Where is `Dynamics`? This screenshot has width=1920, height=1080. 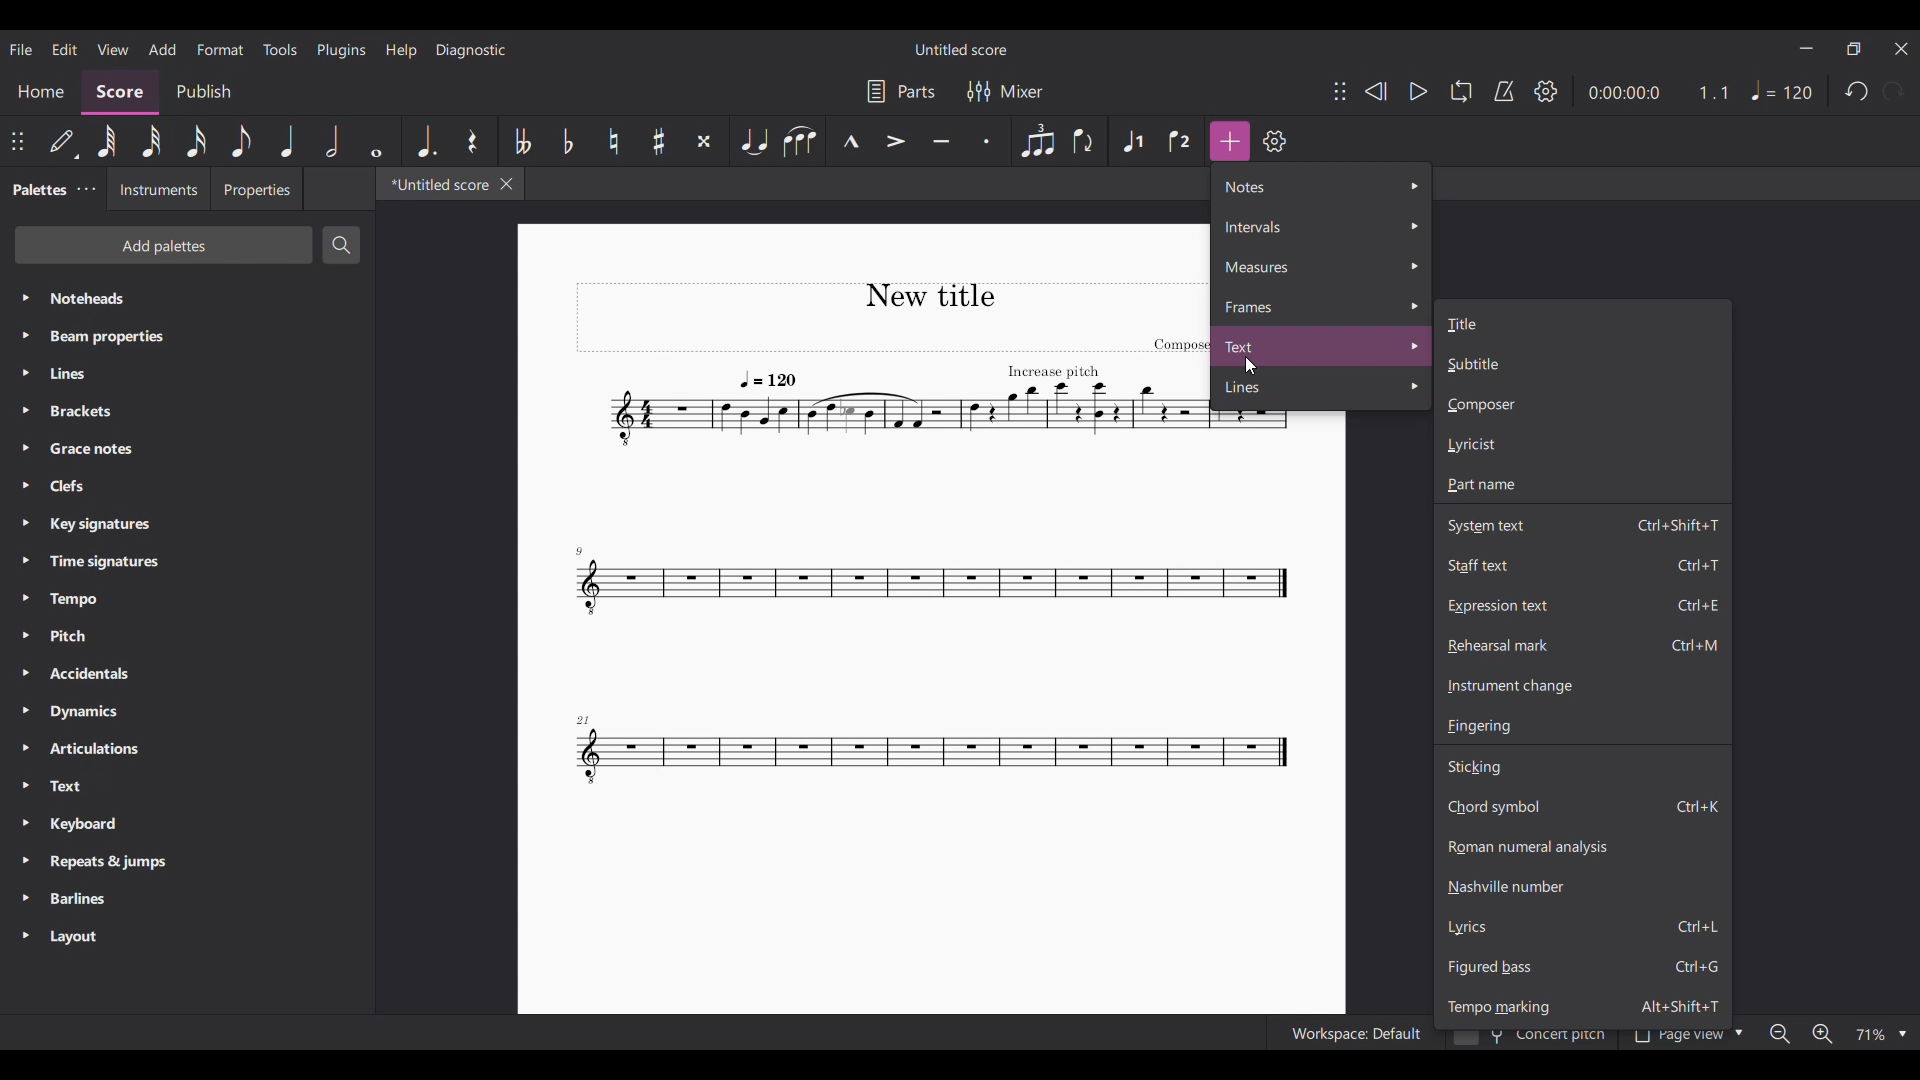
Dynamics is located at coordinates (186, 712).